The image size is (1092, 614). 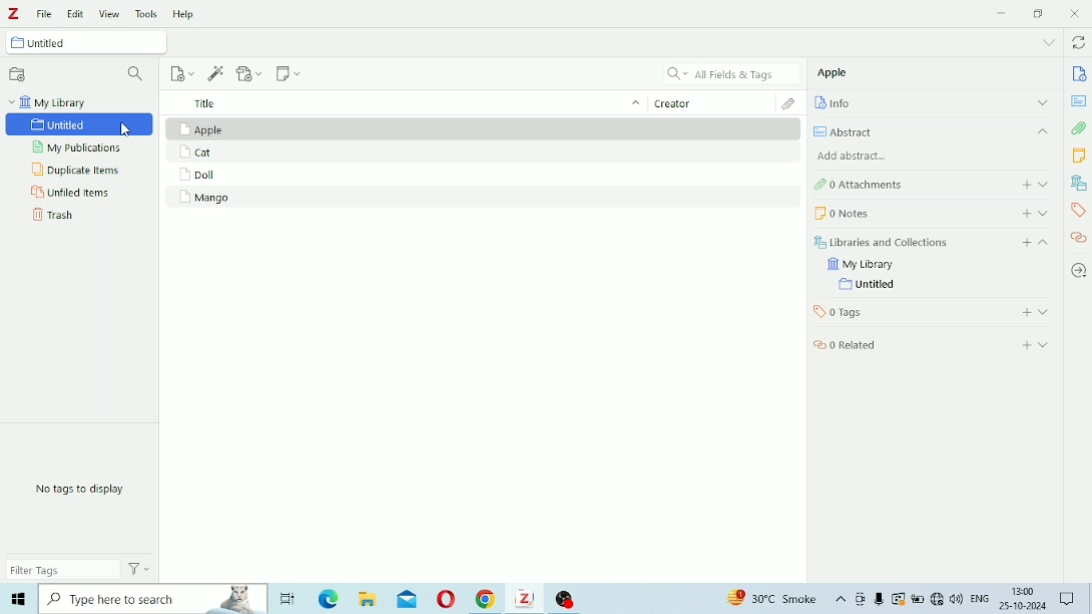 I want to click on New Collection, so click(x=19, y=73).